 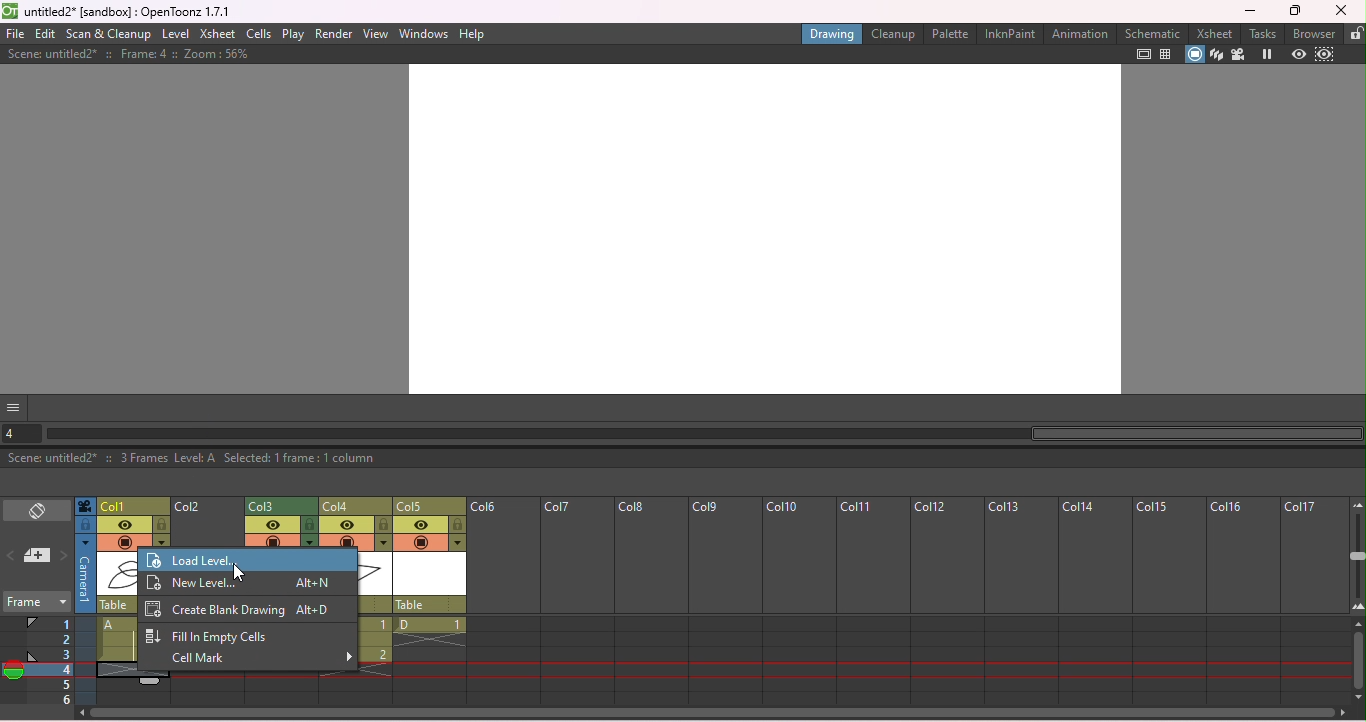 I want to click on zoom in/out, so click(x=1358, y=555).